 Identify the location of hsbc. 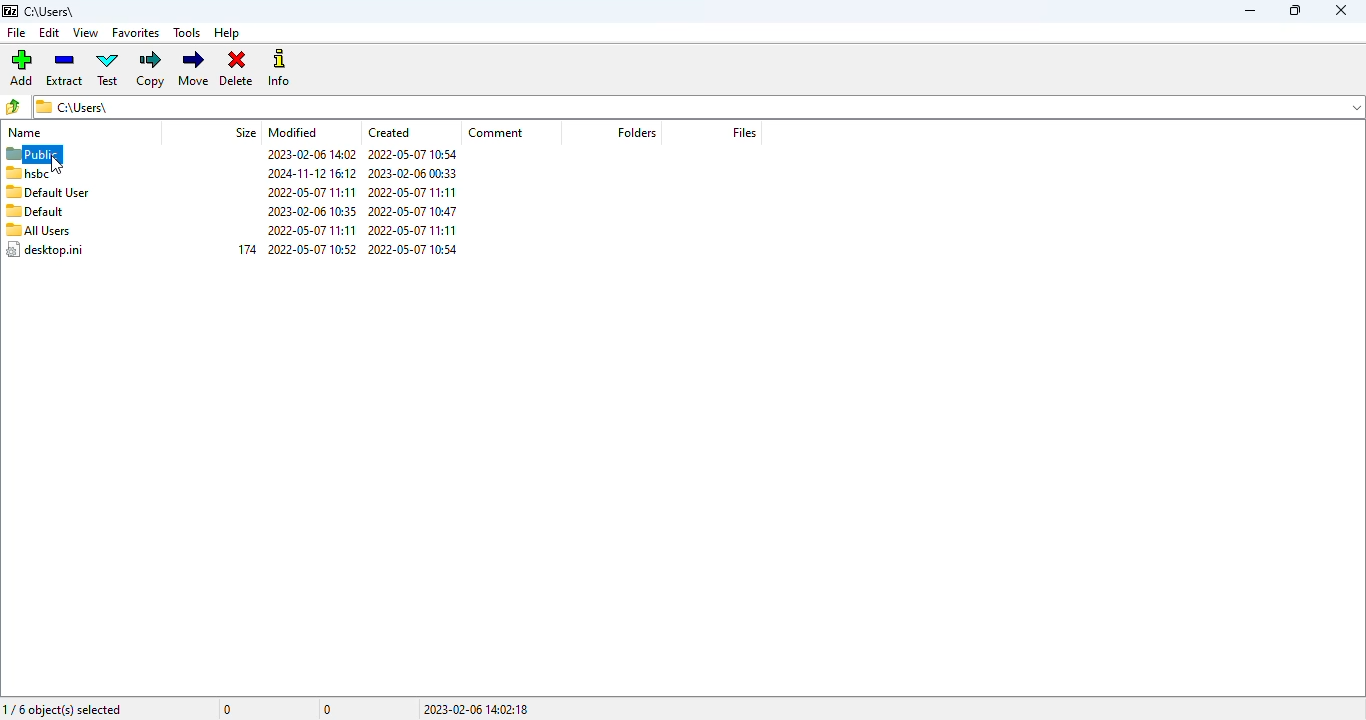
(30, 174).